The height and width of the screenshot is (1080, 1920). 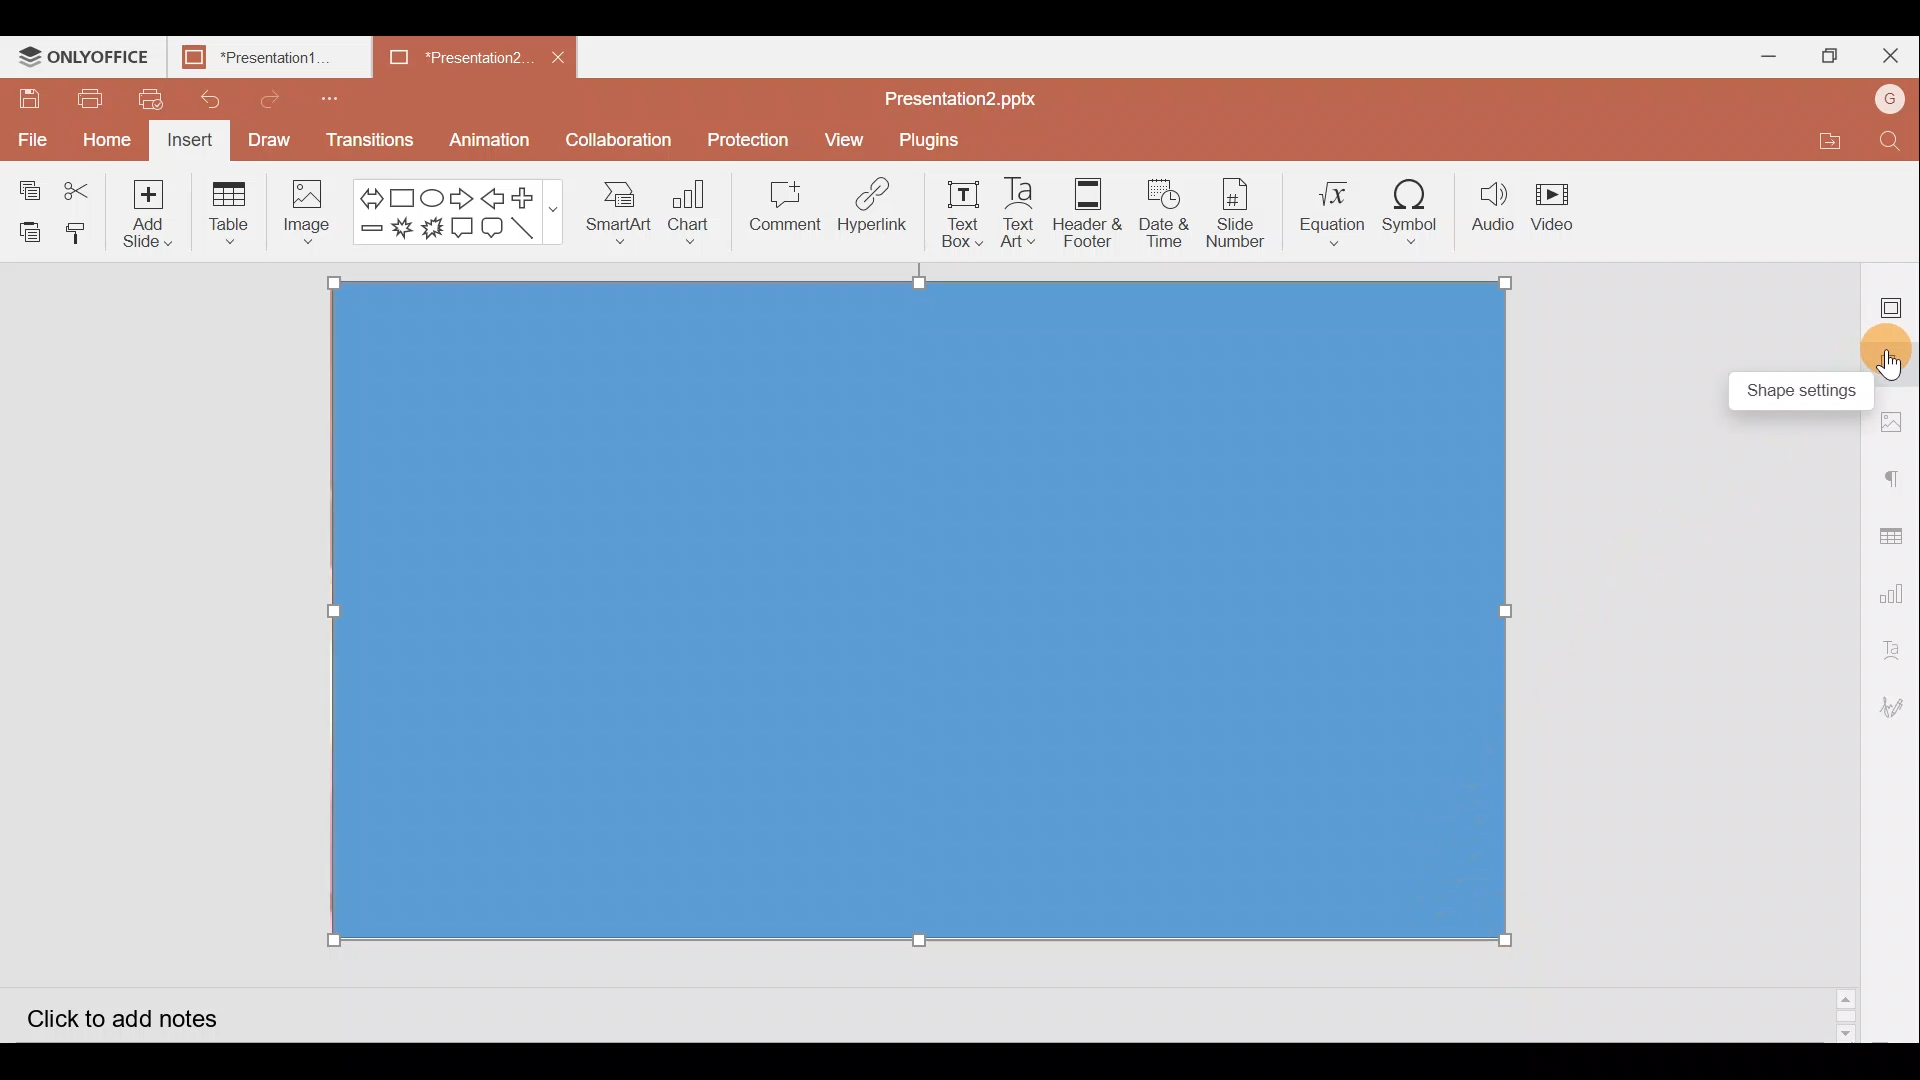 What do you see at coordinates (936, 140) in the screenshot?
I see `Plugins` at bounding box center [936, 140].